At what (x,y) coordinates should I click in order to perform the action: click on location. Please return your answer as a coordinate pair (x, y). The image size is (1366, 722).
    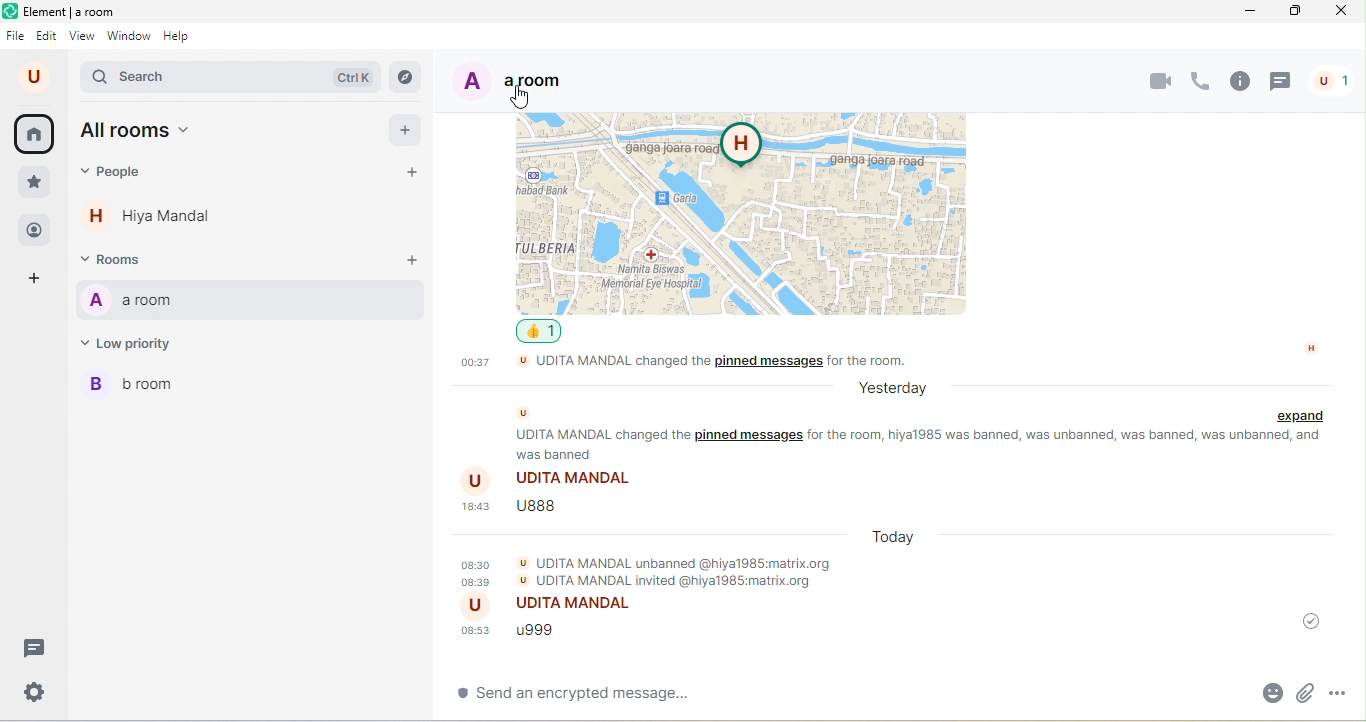
    Looking at the image, I should click on (733, 211).